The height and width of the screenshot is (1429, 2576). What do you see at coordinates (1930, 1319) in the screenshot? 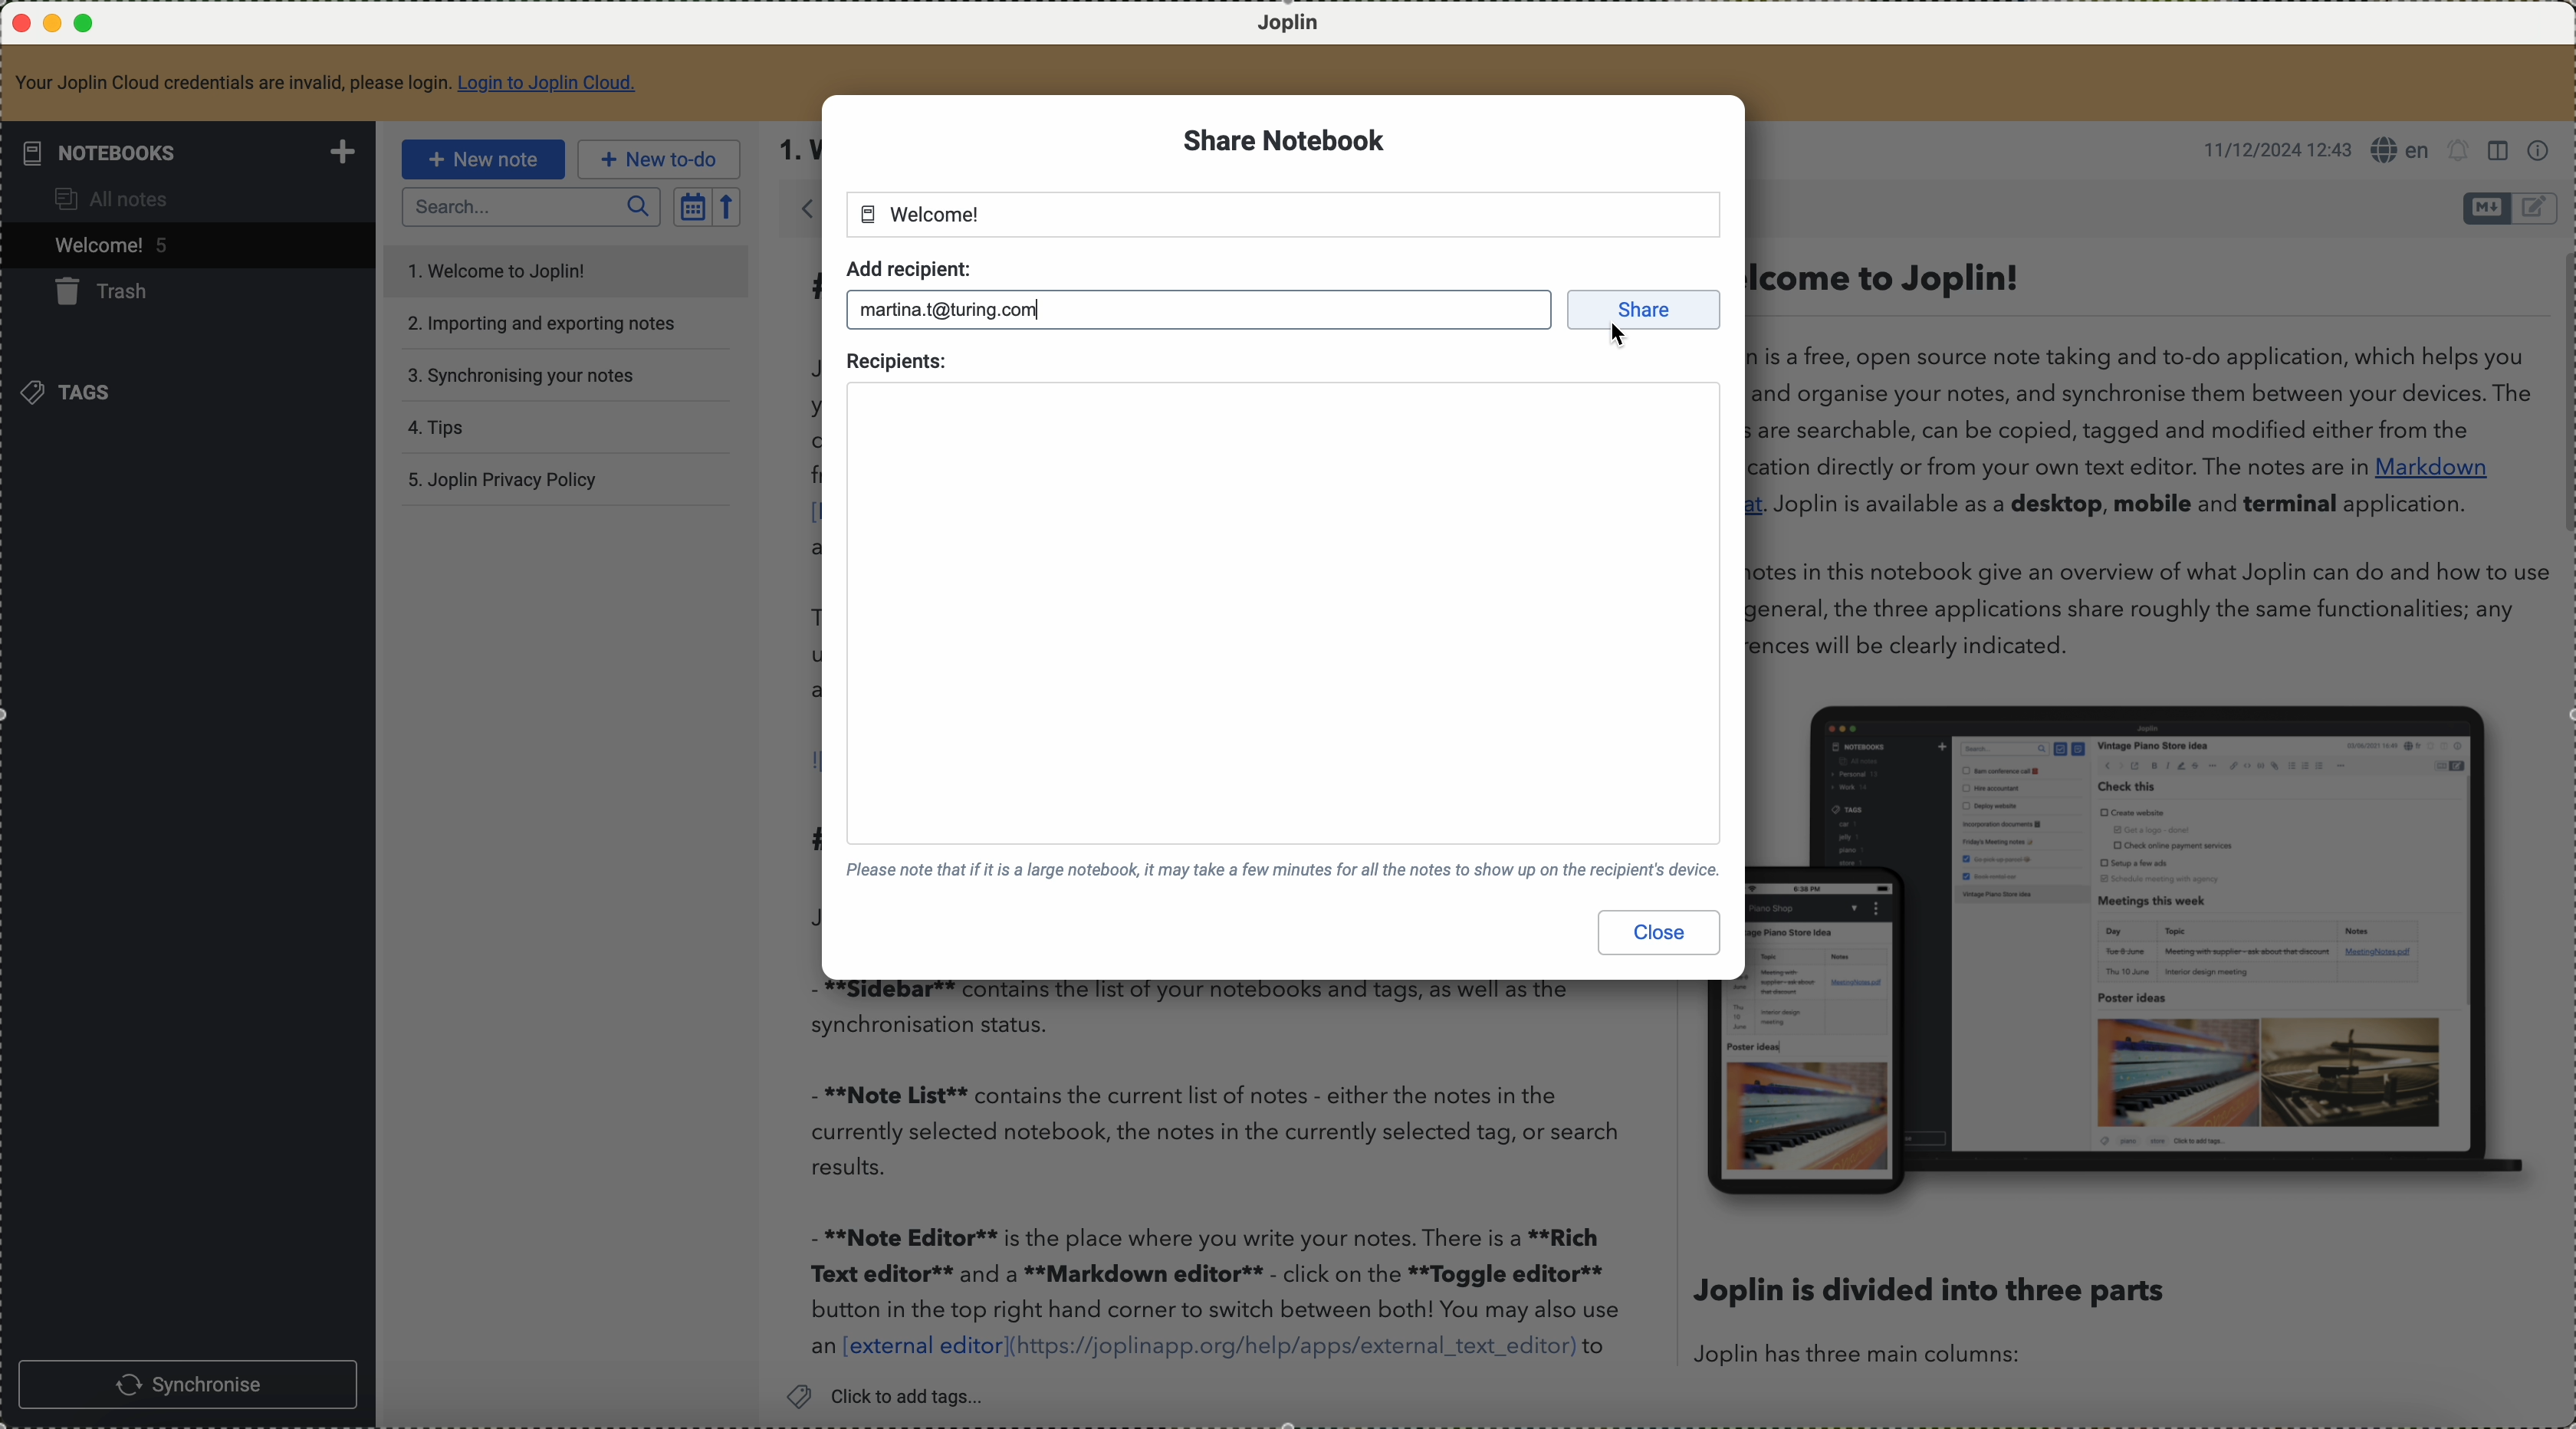
I see `Joplin is divided into three parts Joplin has three main columns:` at bounding box center [1930, 1319].